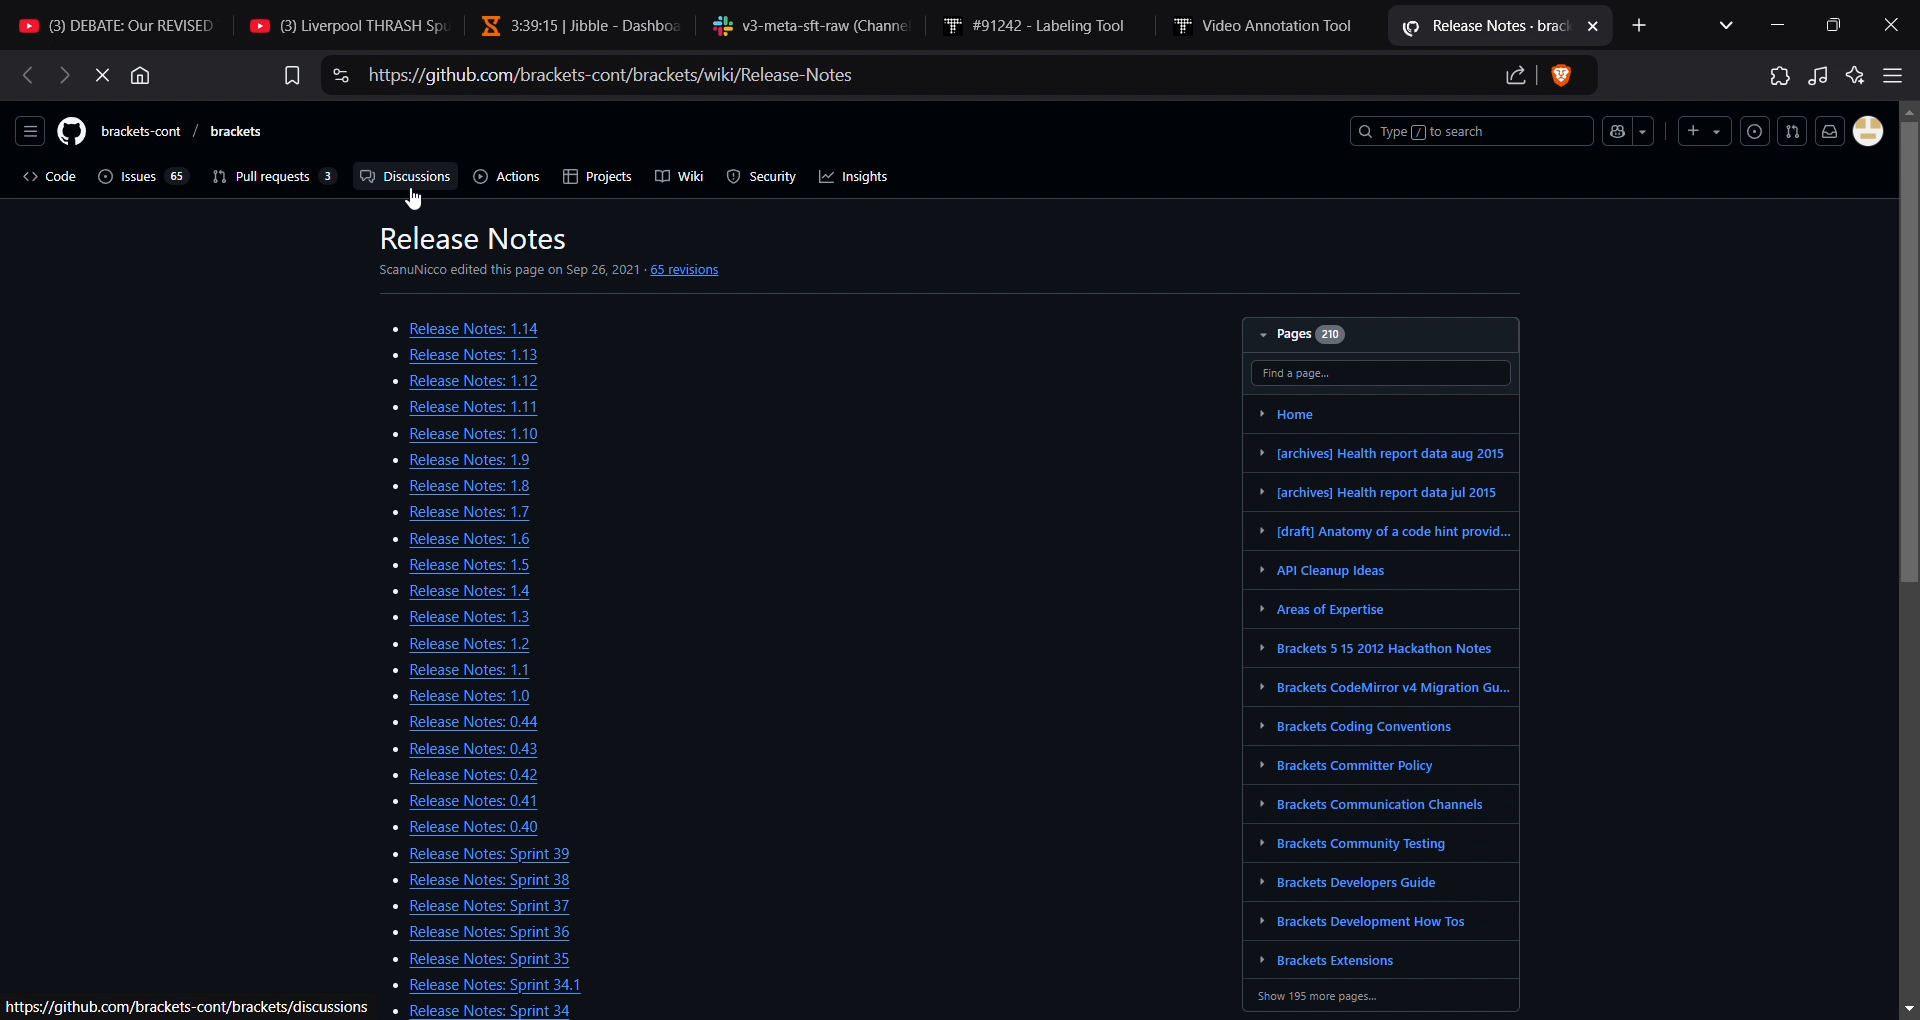 This screenshot has height=1020, width=1920. What do you see at coordinates (1733, 24) in the screenshot?
I see `search tab` at bounding box center [1733, 24].